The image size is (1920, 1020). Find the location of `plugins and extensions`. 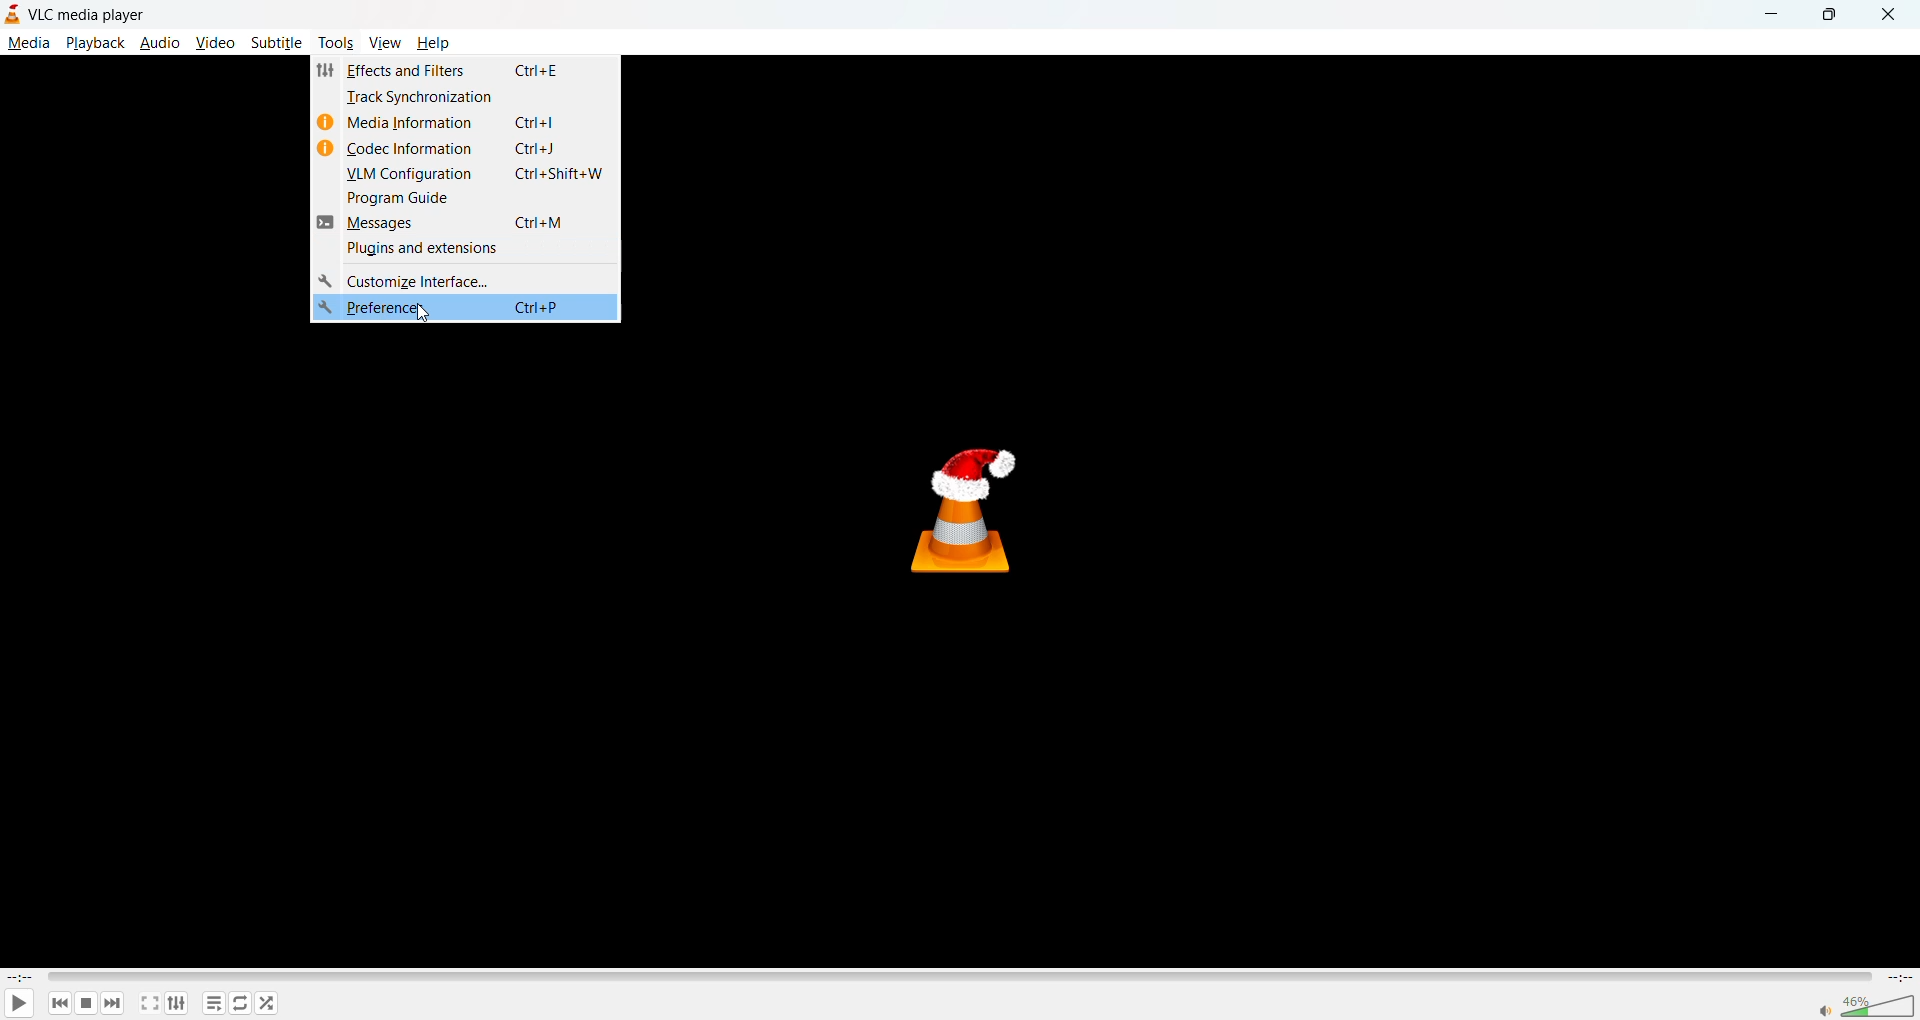

plugins and extensions is located at coordinates (430, 248).